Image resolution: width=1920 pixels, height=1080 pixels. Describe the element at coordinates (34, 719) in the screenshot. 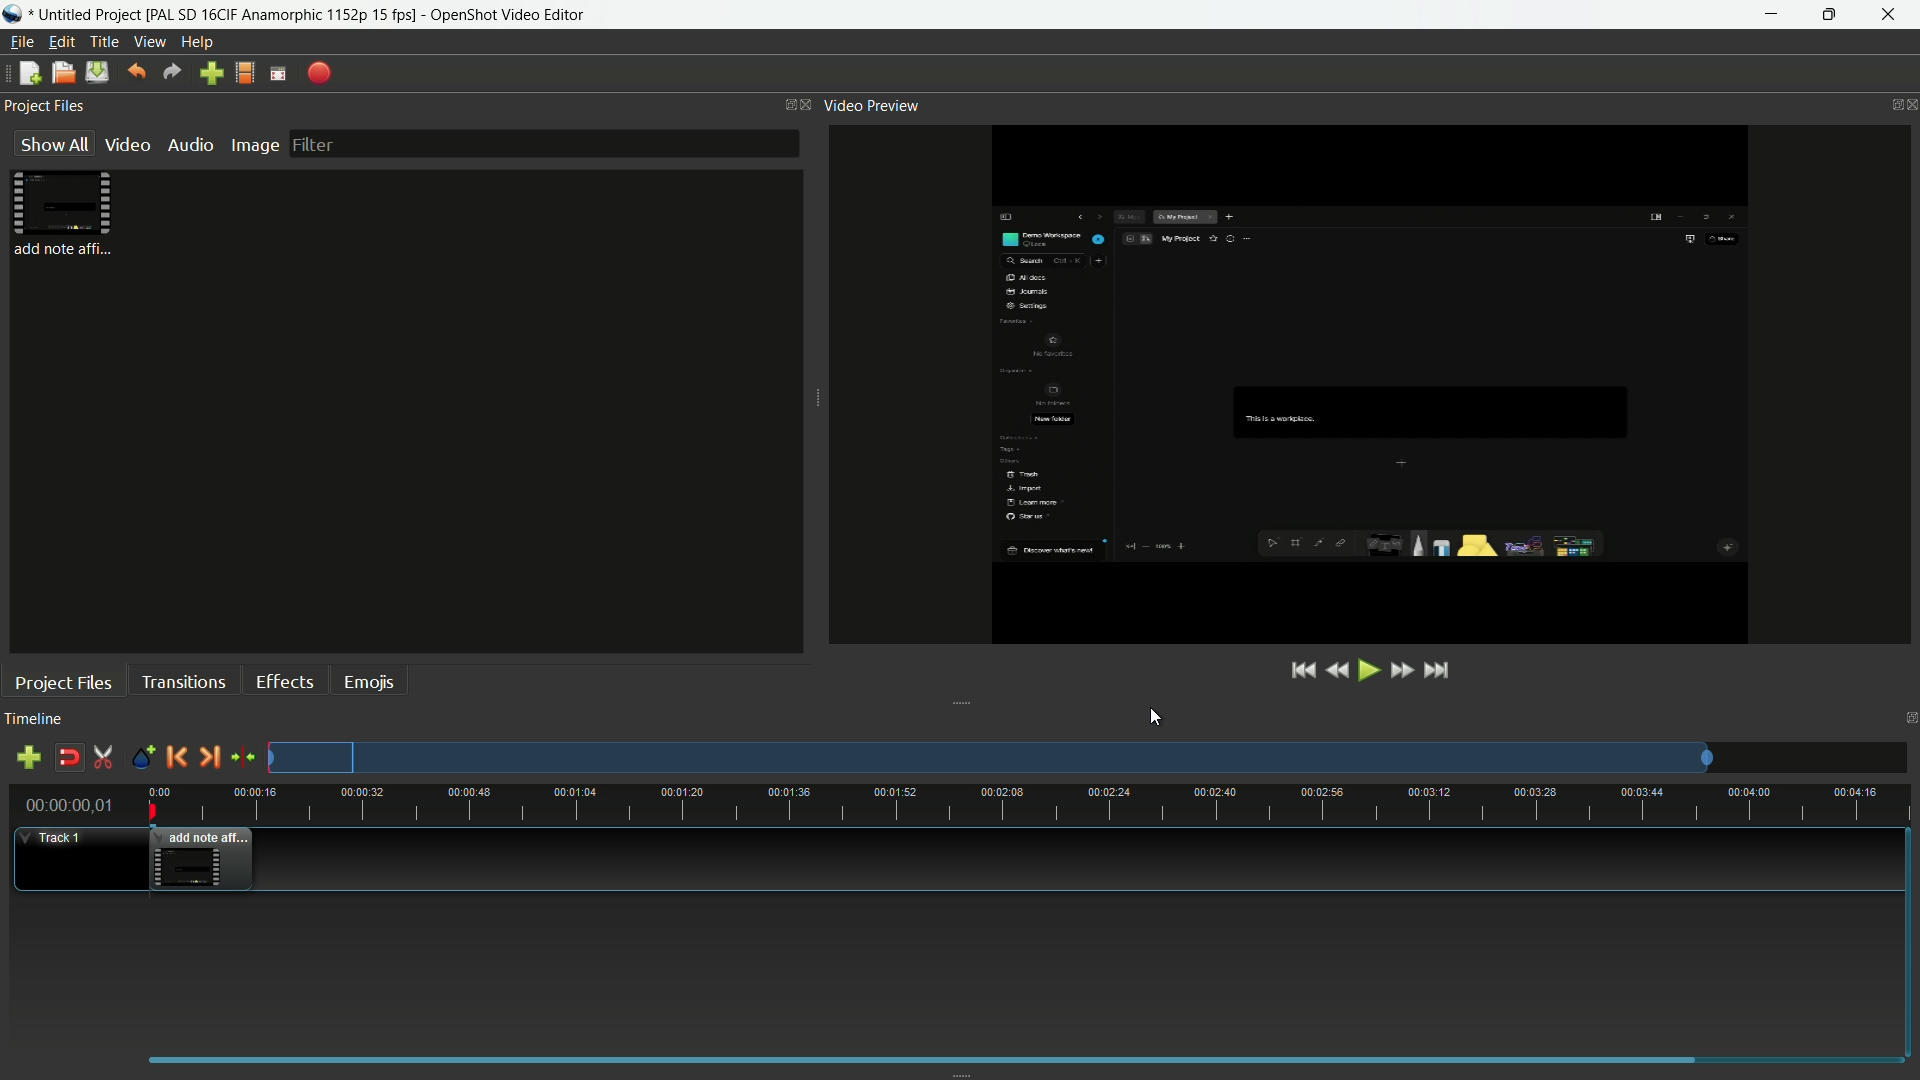

I see `timeline` at that location.